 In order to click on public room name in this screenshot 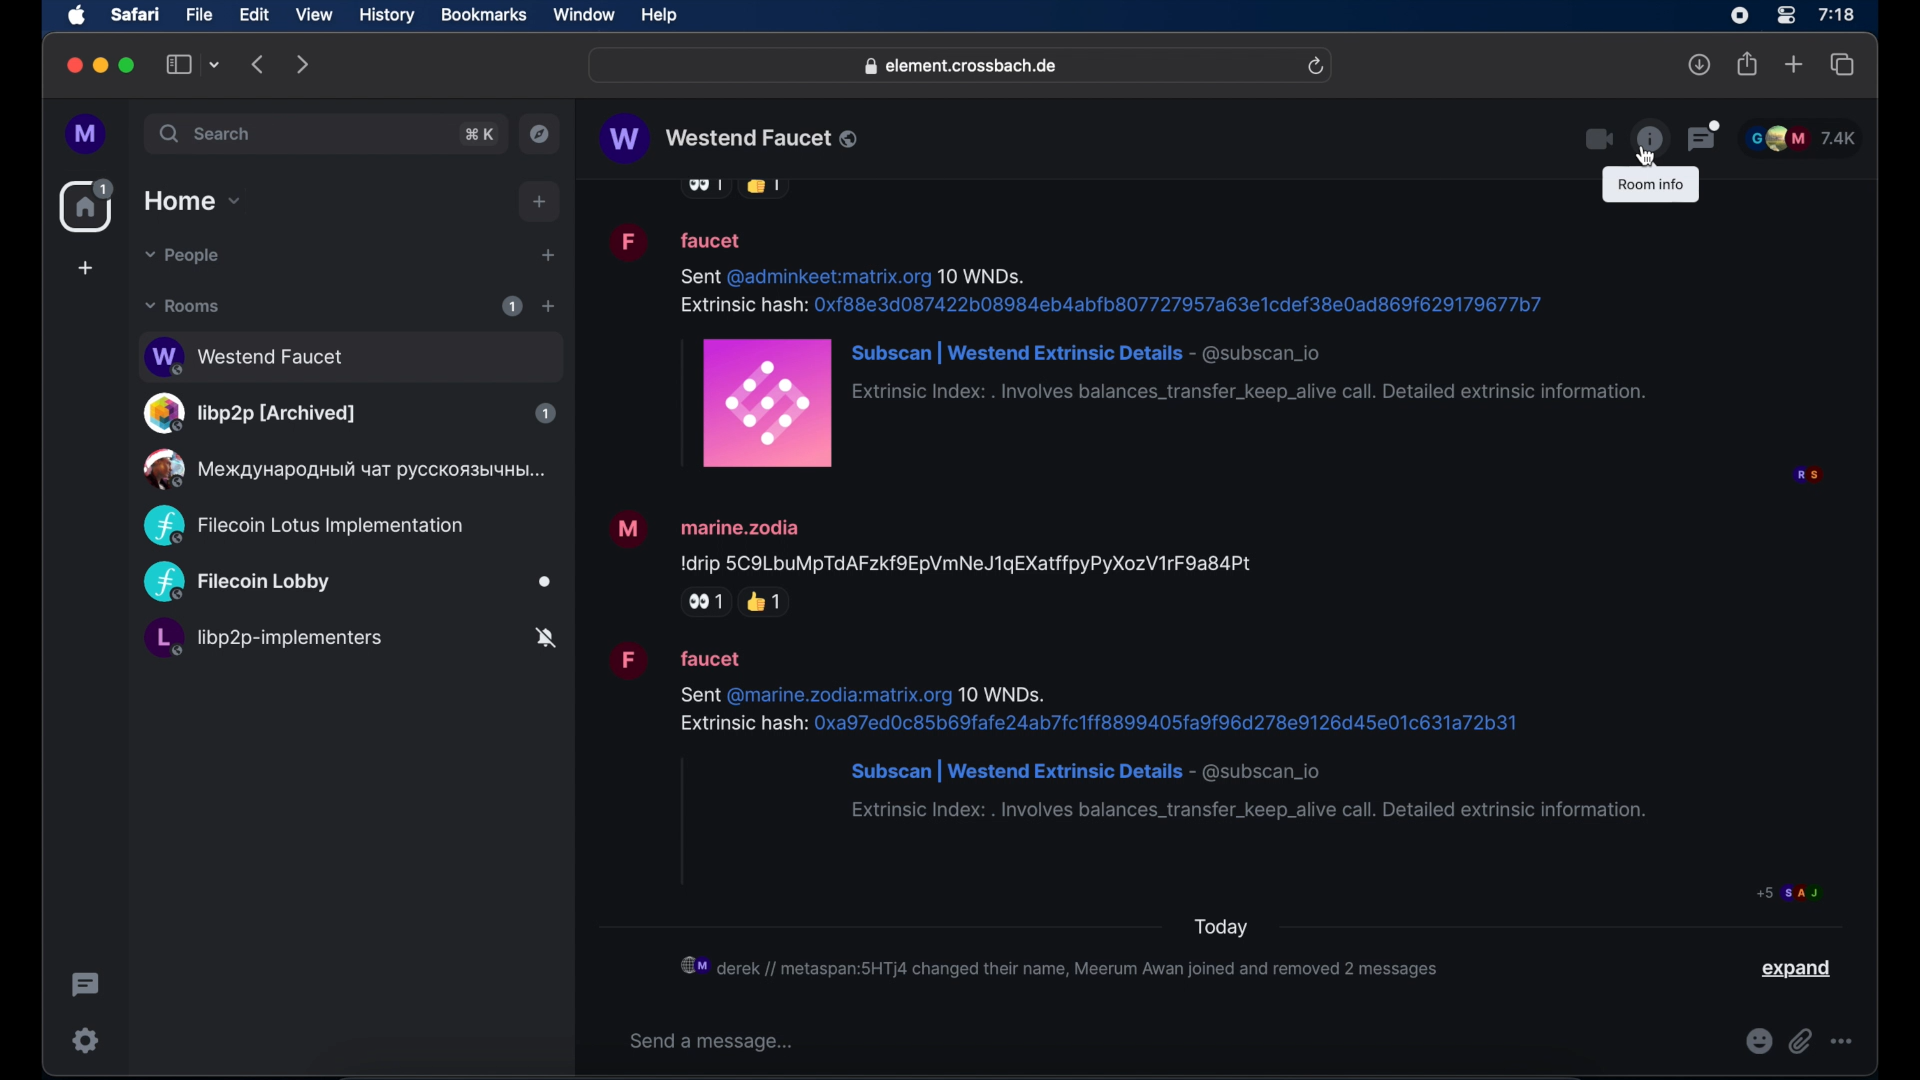, I will do `click(731, 139)`.